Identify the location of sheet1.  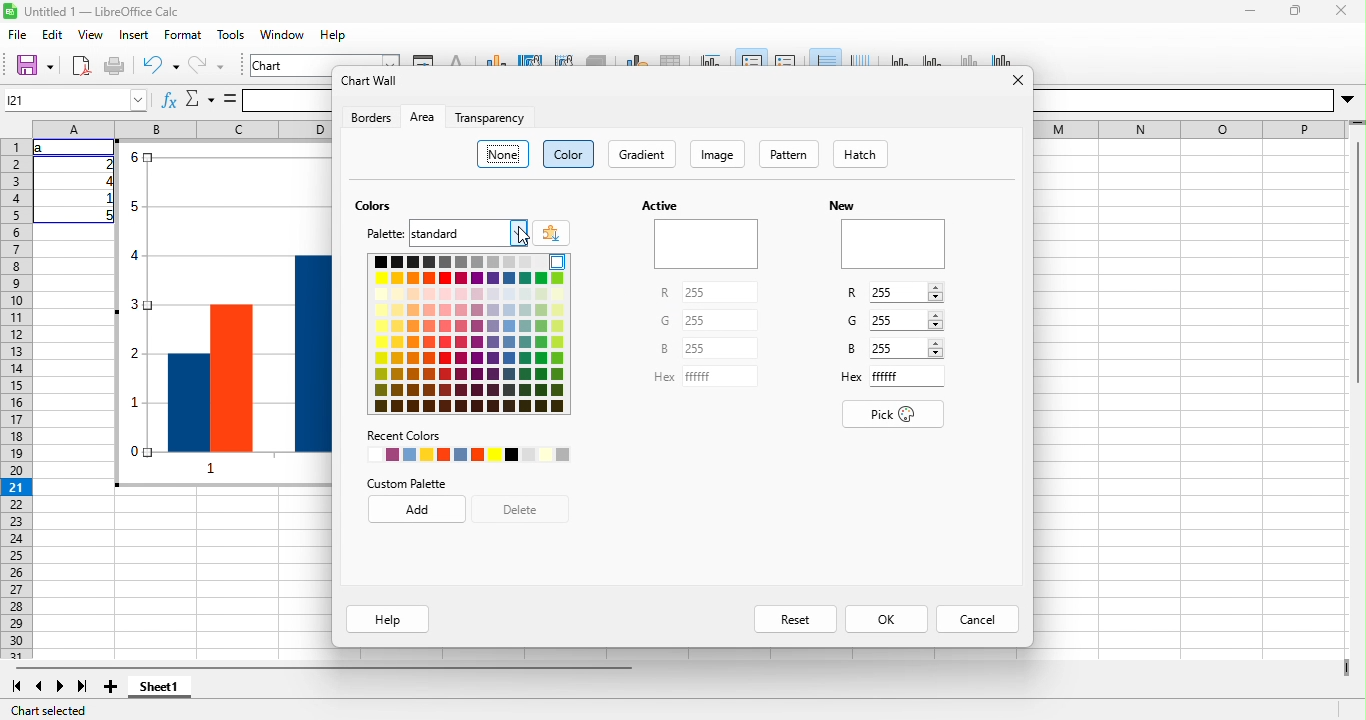
(159, 686).